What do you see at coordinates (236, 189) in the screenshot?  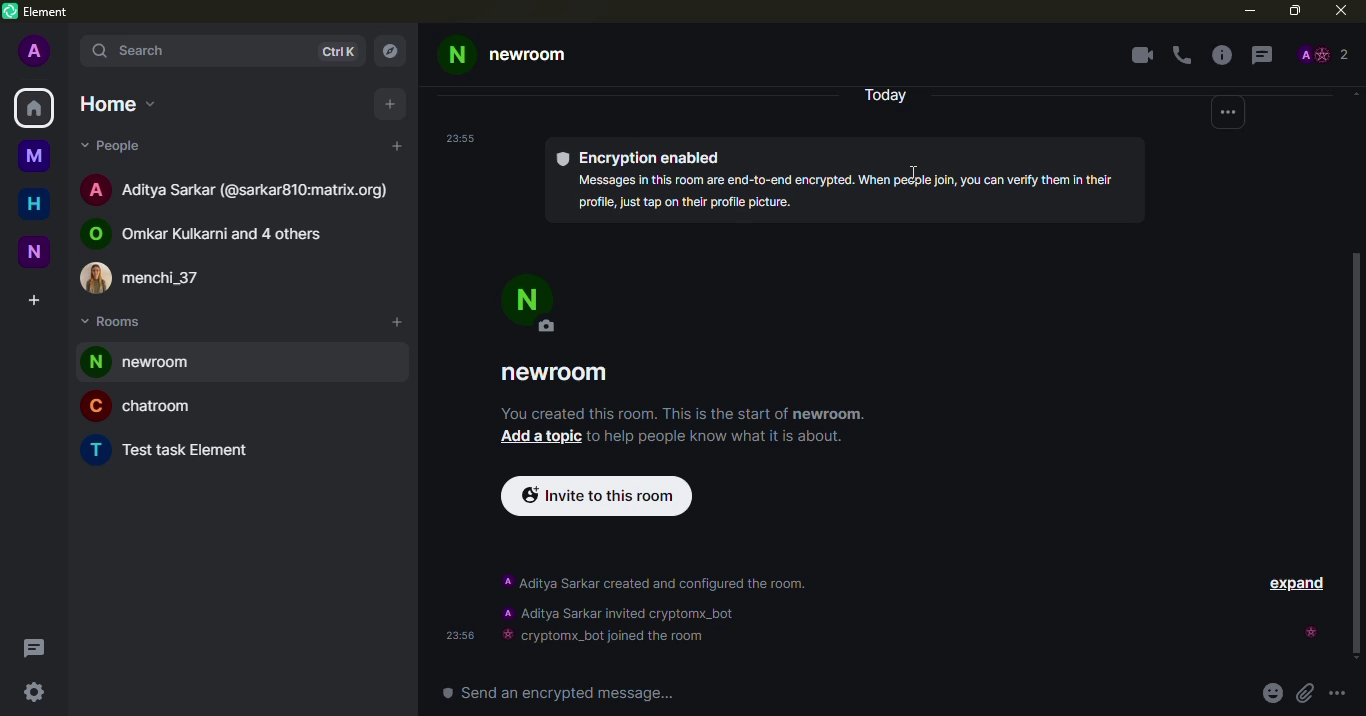 I see `Aditya Sarkar (@sarkar810:matrix.org)` at bounding box center [236, 189].